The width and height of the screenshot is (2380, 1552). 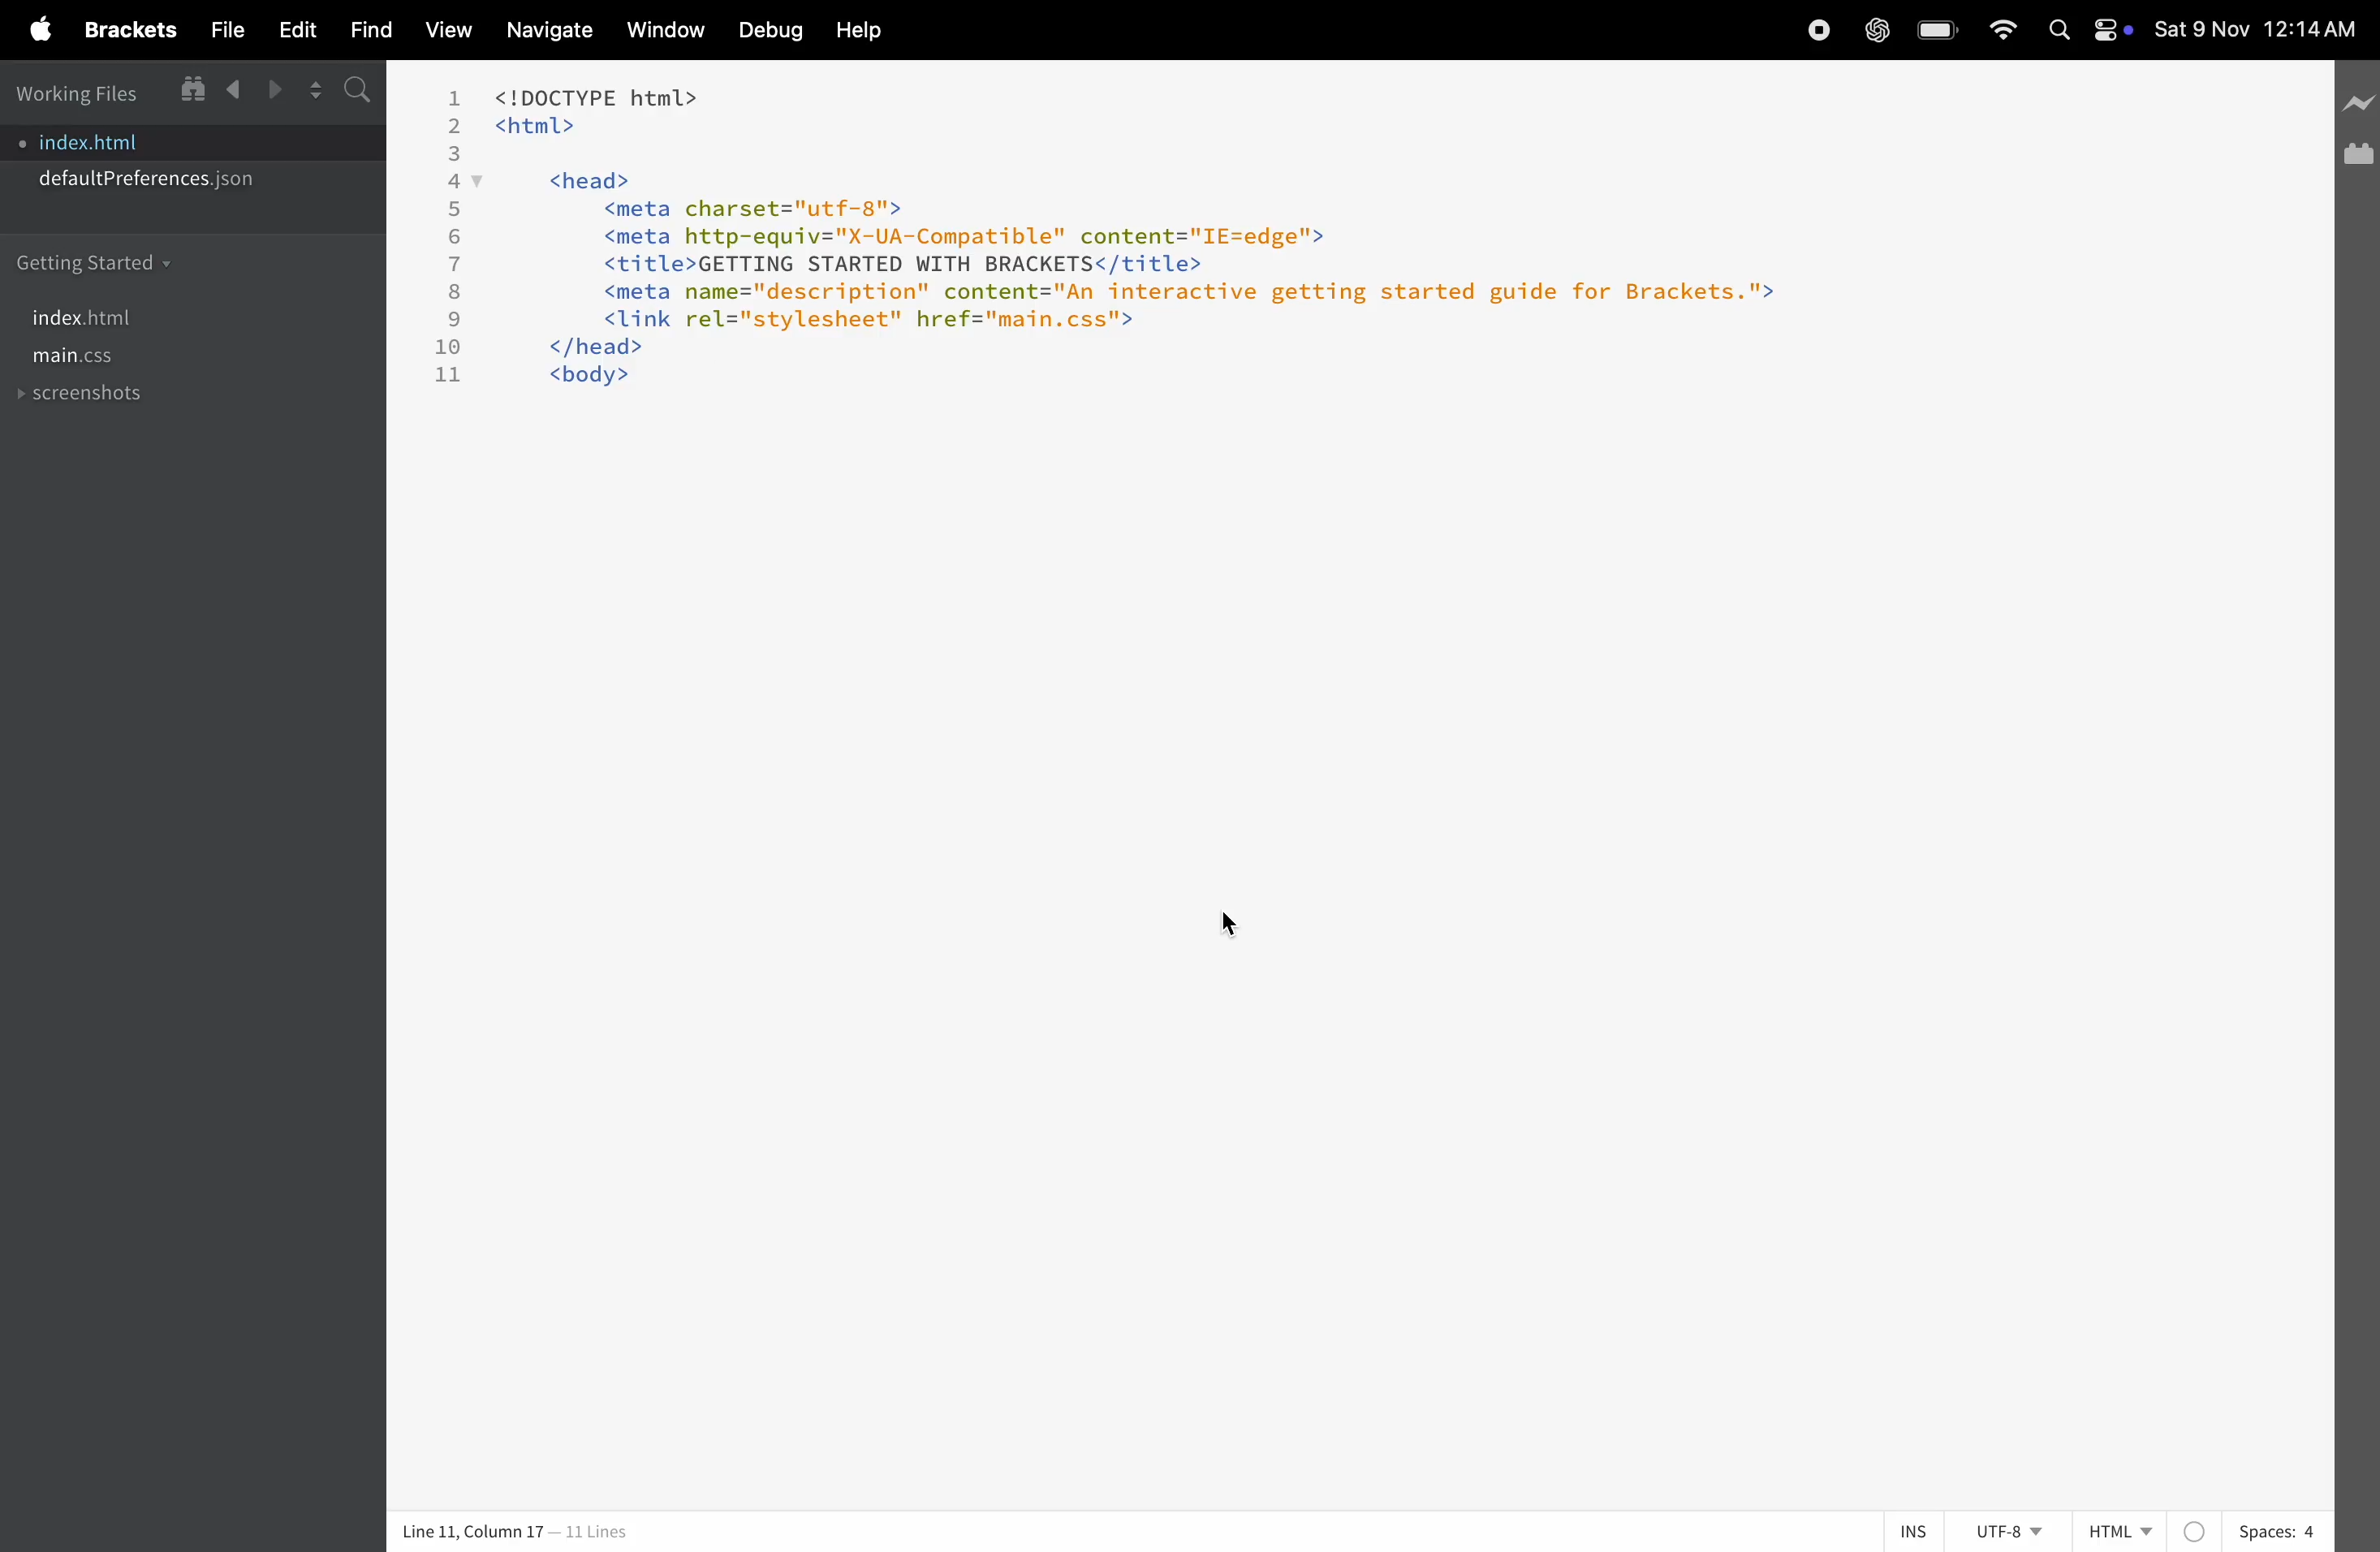 What do you see at coordinates (2000, 31) in the screenshot?
I see `wifi` at bounding box center [2000, 31].